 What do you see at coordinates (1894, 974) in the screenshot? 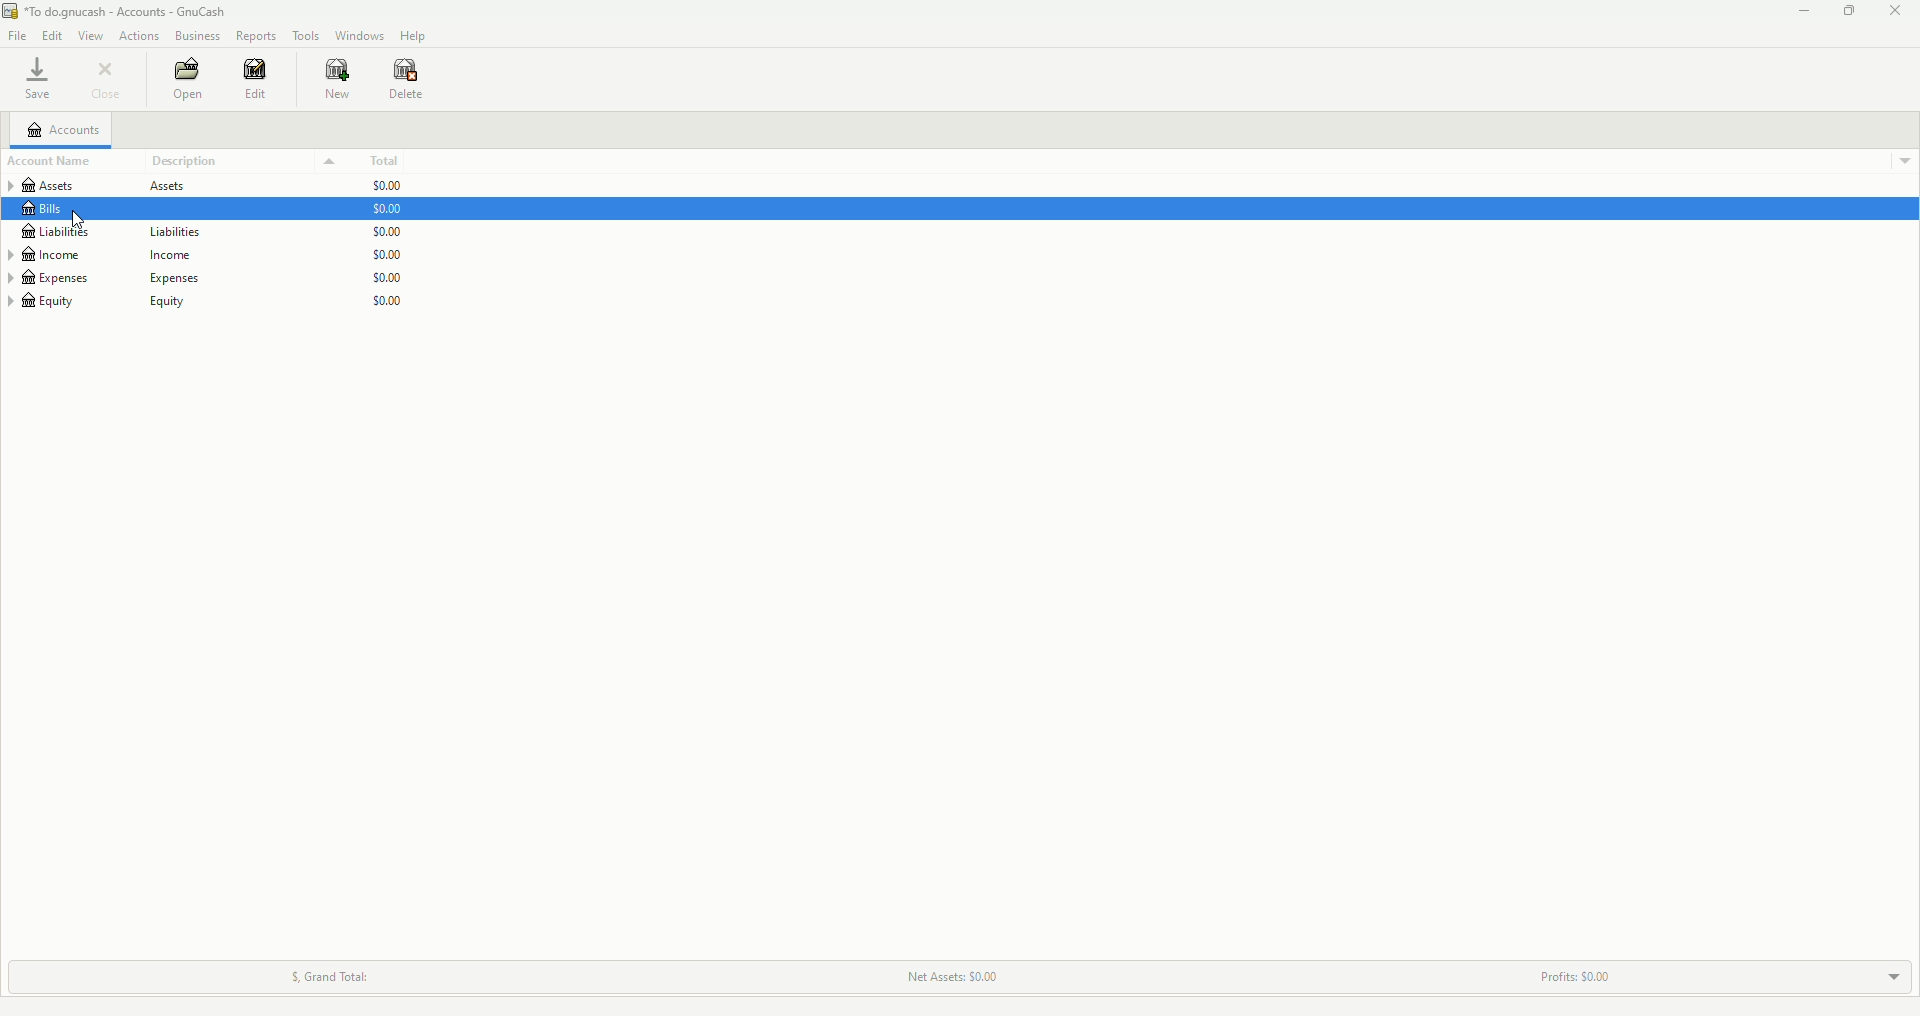
I see `Drop down` at bounding box center [1894, 974].